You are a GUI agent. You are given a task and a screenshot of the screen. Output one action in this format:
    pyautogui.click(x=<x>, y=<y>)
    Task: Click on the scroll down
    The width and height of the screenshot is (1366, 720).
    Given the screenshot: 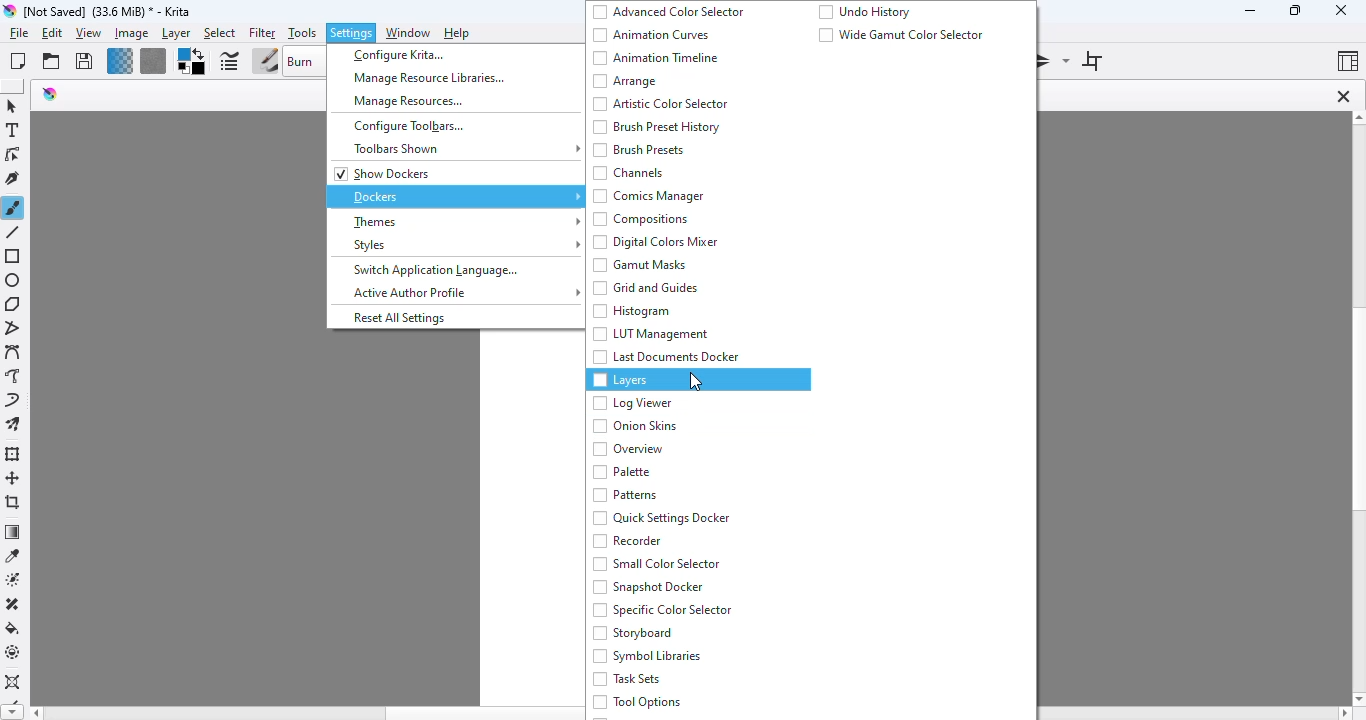 What is the action you would take?
    pyautogui.click(x=10, y=713)
    